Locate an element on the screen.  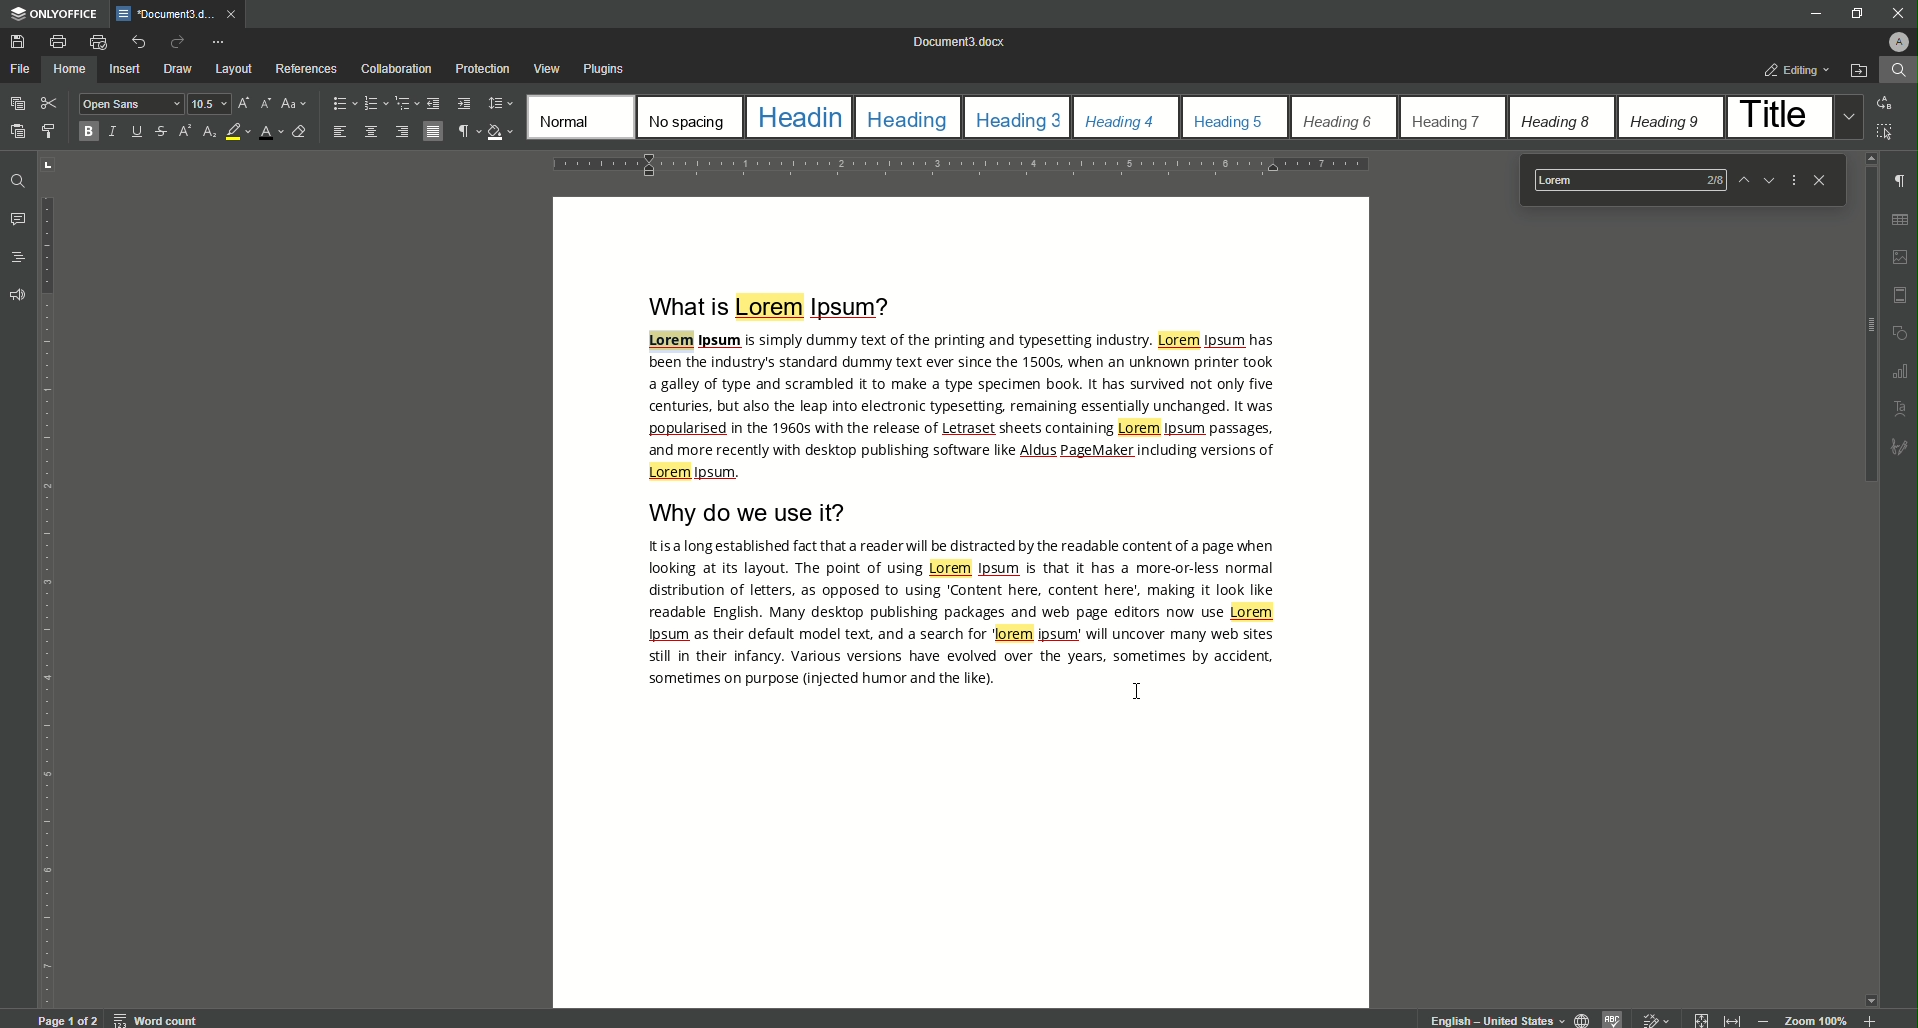
Print is located at coordinates (60, 42).